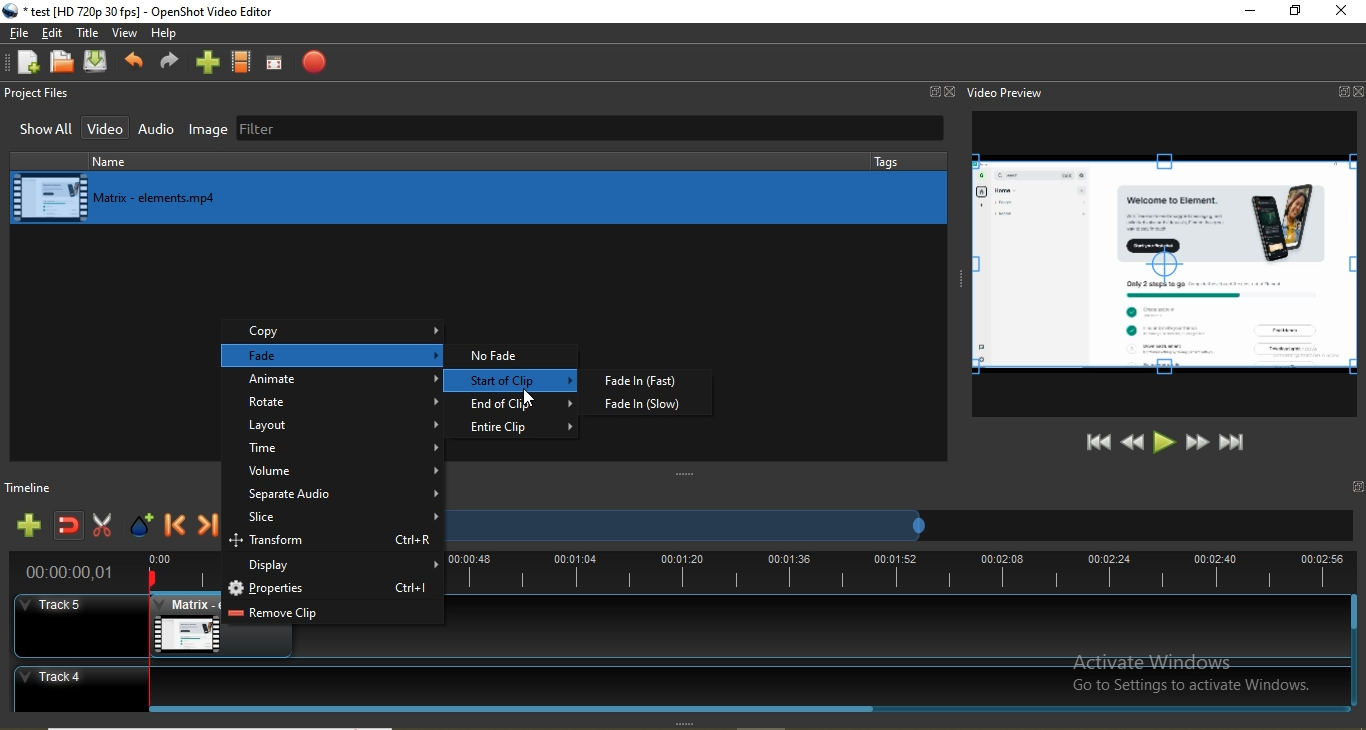 This screenshot has width=1366, height=730. Describe the element at coordinates (1293, 11) in the screenshot. I see `Restore` at that location.